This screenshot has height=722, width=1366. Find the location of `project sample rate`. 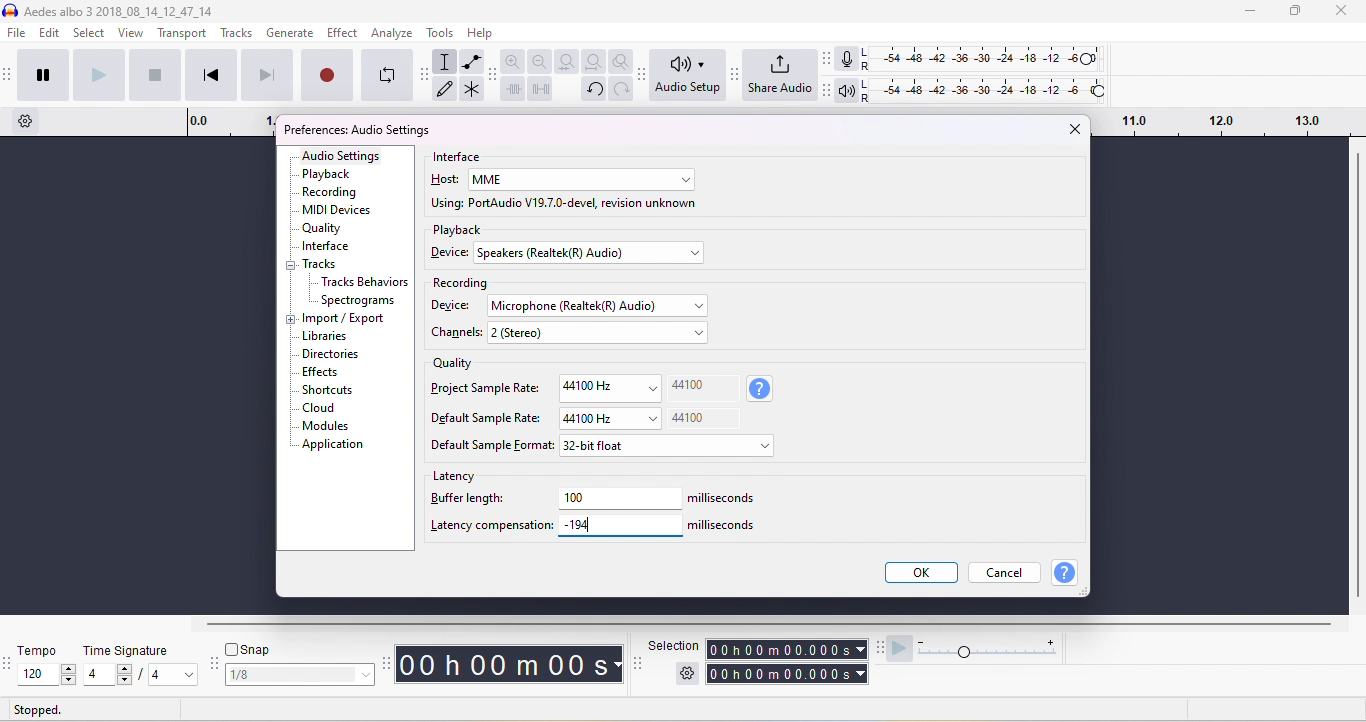

project sample rate is located at coordinates (487, 387).